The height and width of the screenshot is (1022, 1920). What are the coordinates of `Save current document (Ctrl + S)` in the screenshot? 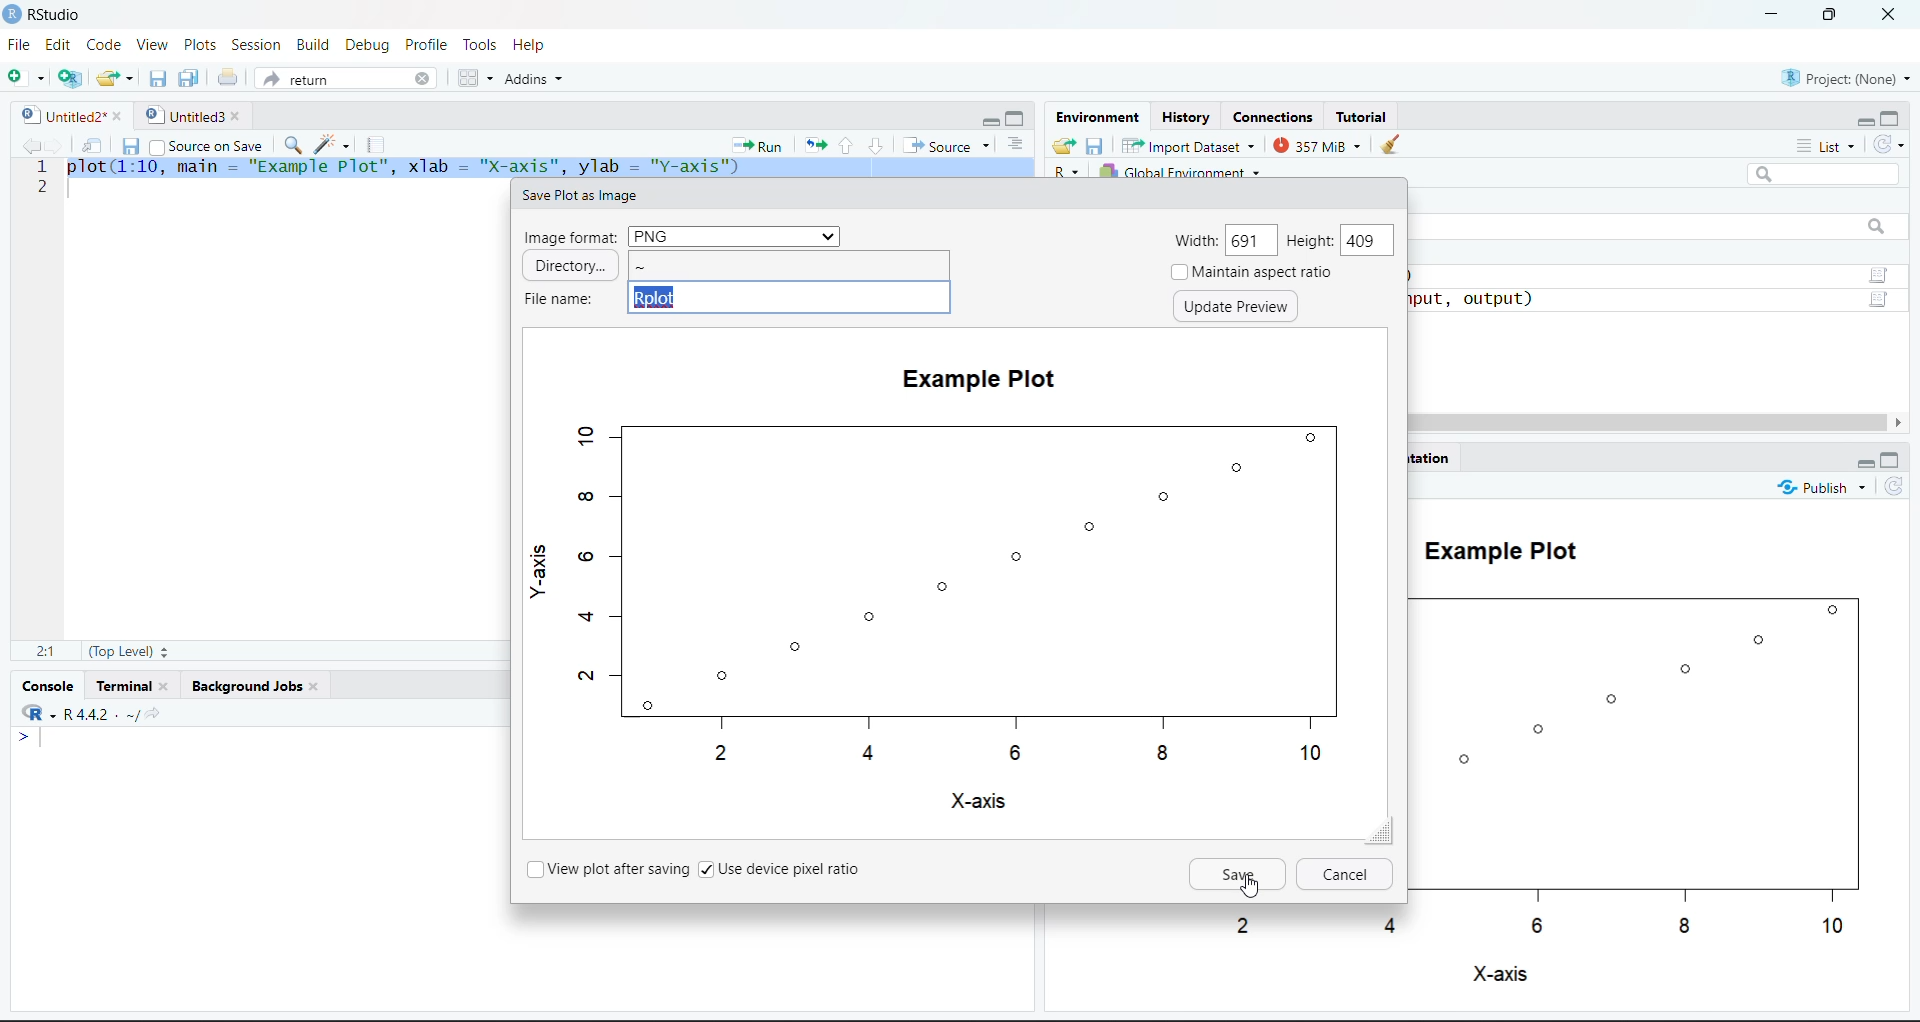 It's located at (129, 143).